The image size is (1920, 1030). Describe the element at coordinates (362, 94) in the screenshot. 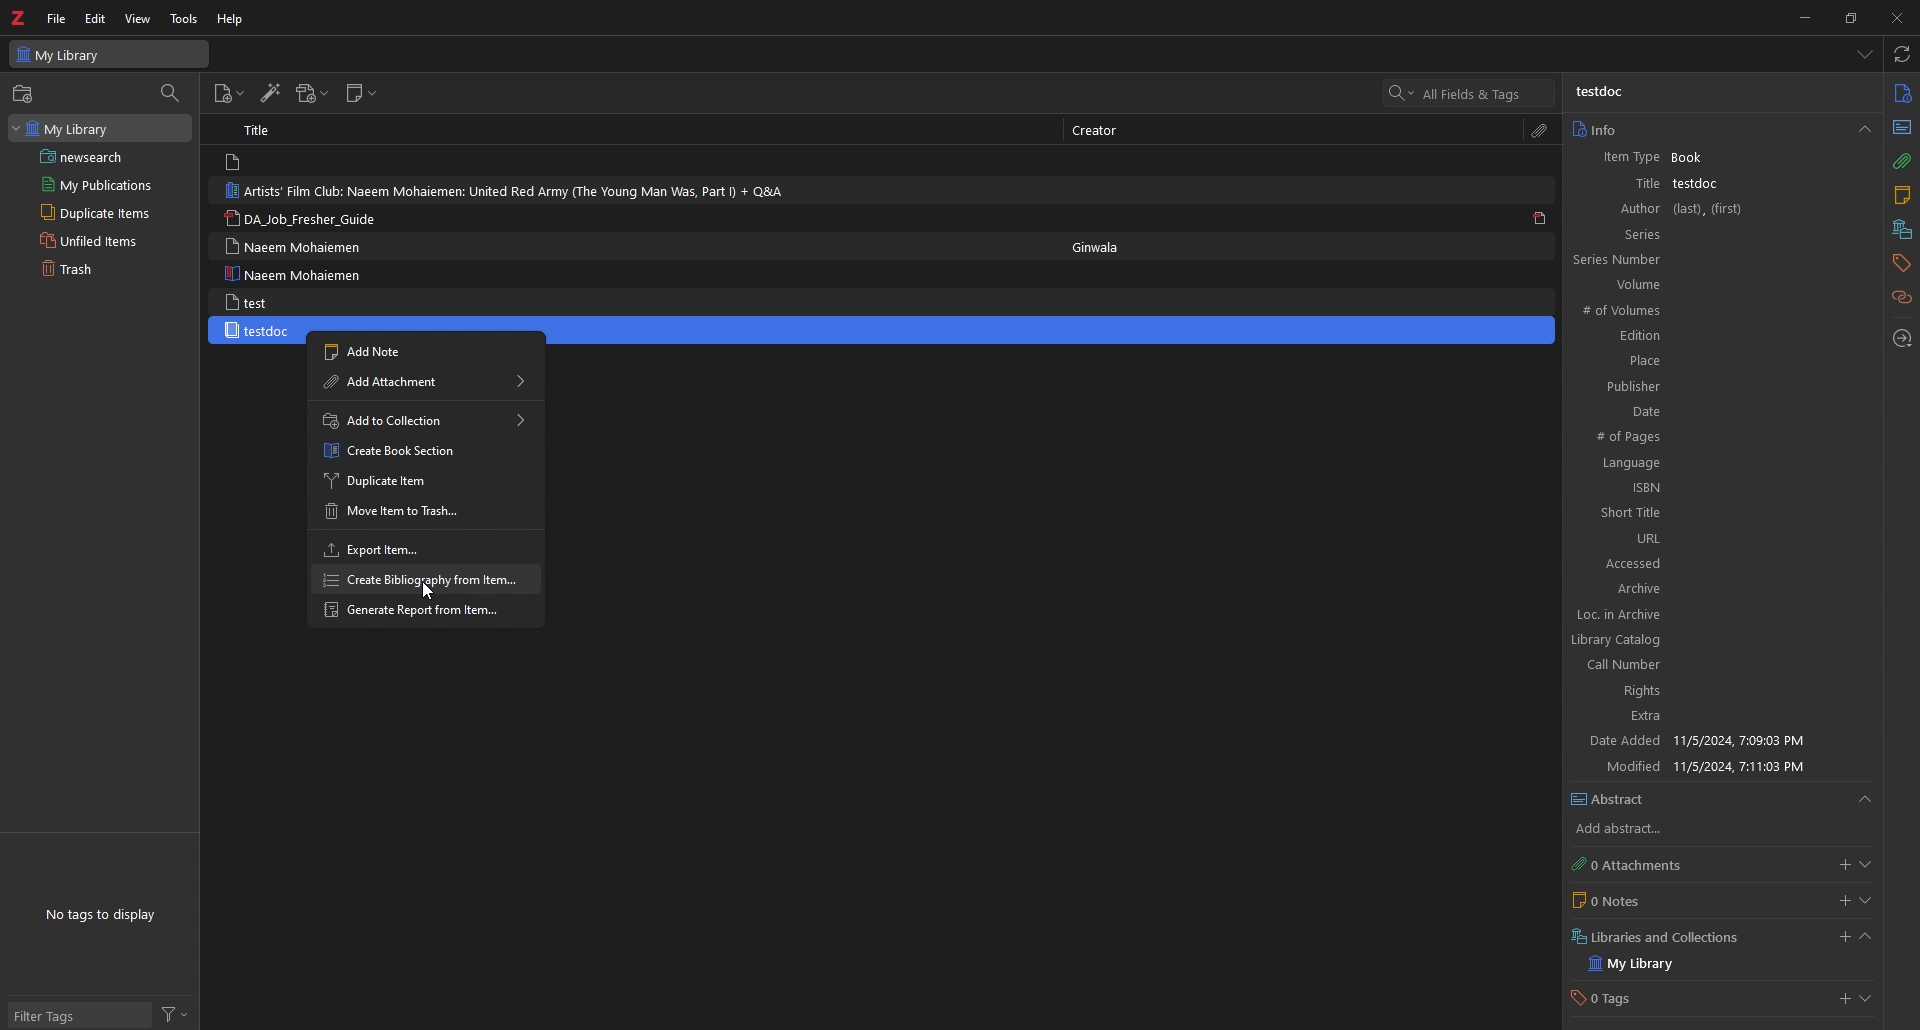

I see `new note` at that location.